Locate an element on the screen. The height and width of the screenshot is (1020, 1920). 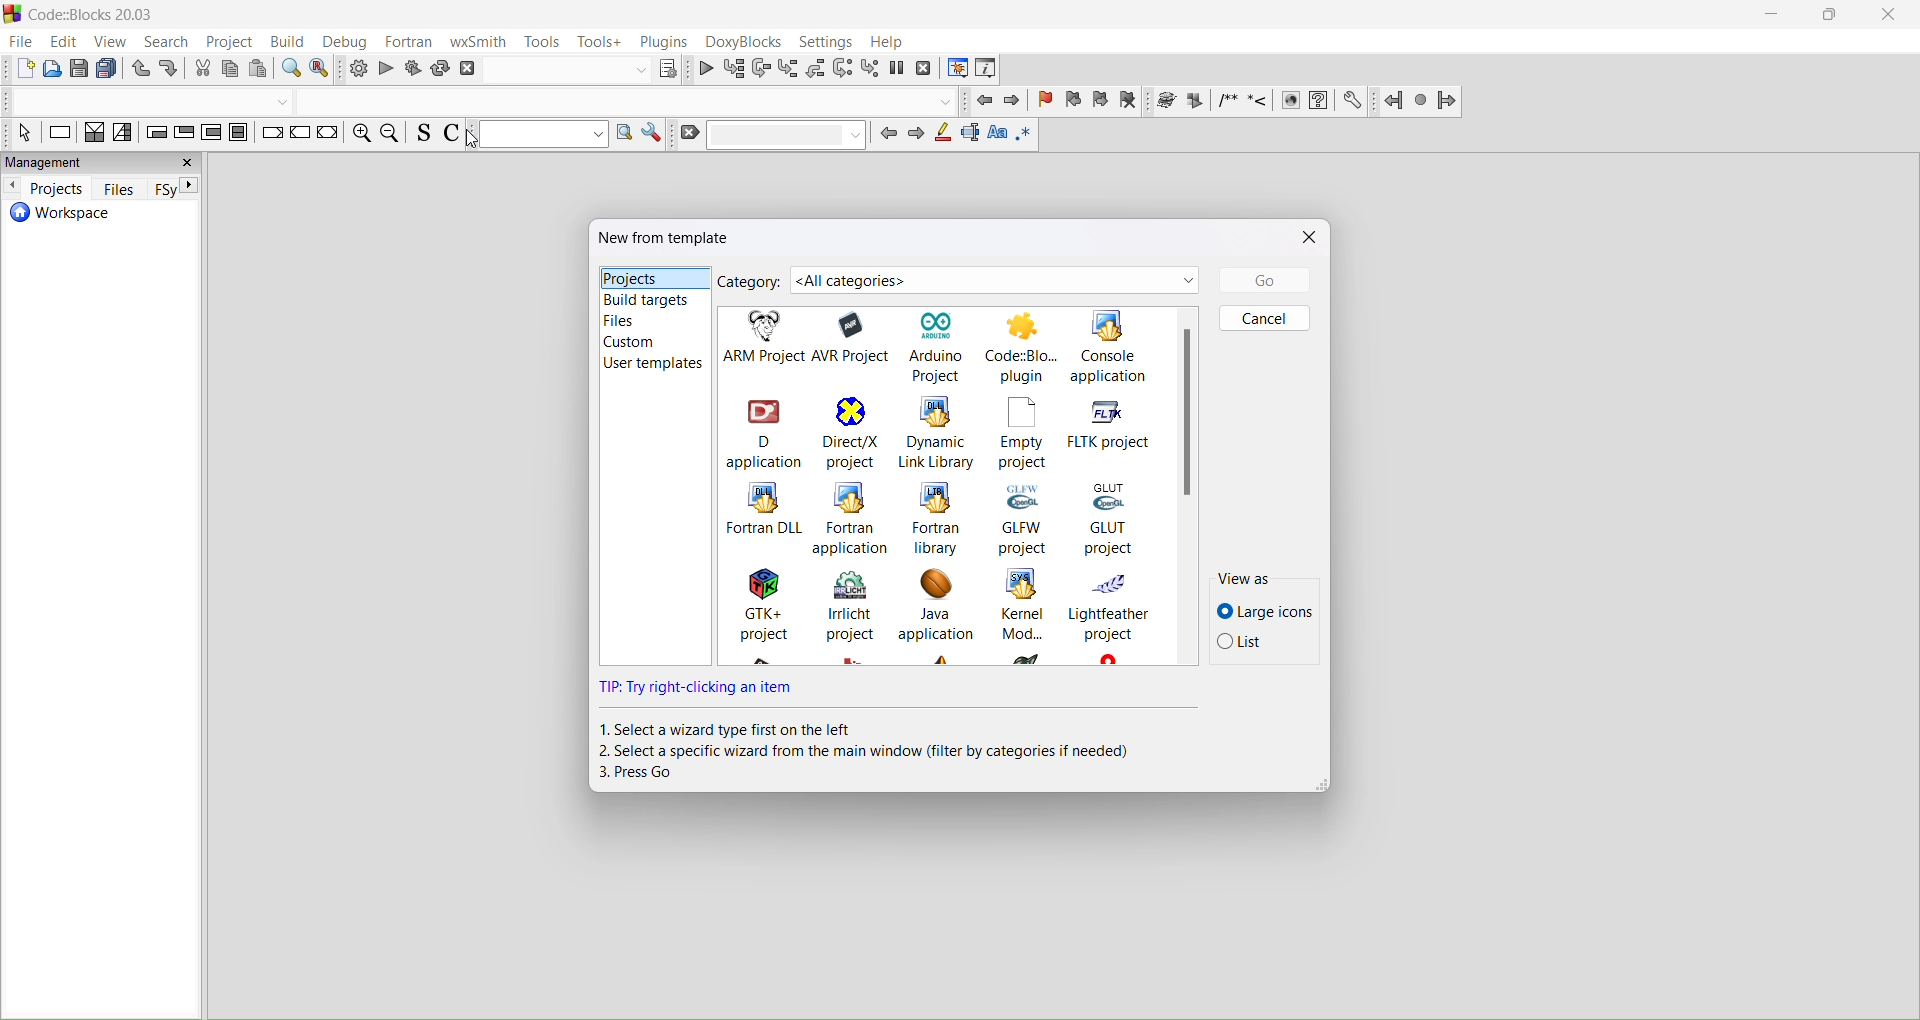
fortran application is located at coordinates (852, 519).